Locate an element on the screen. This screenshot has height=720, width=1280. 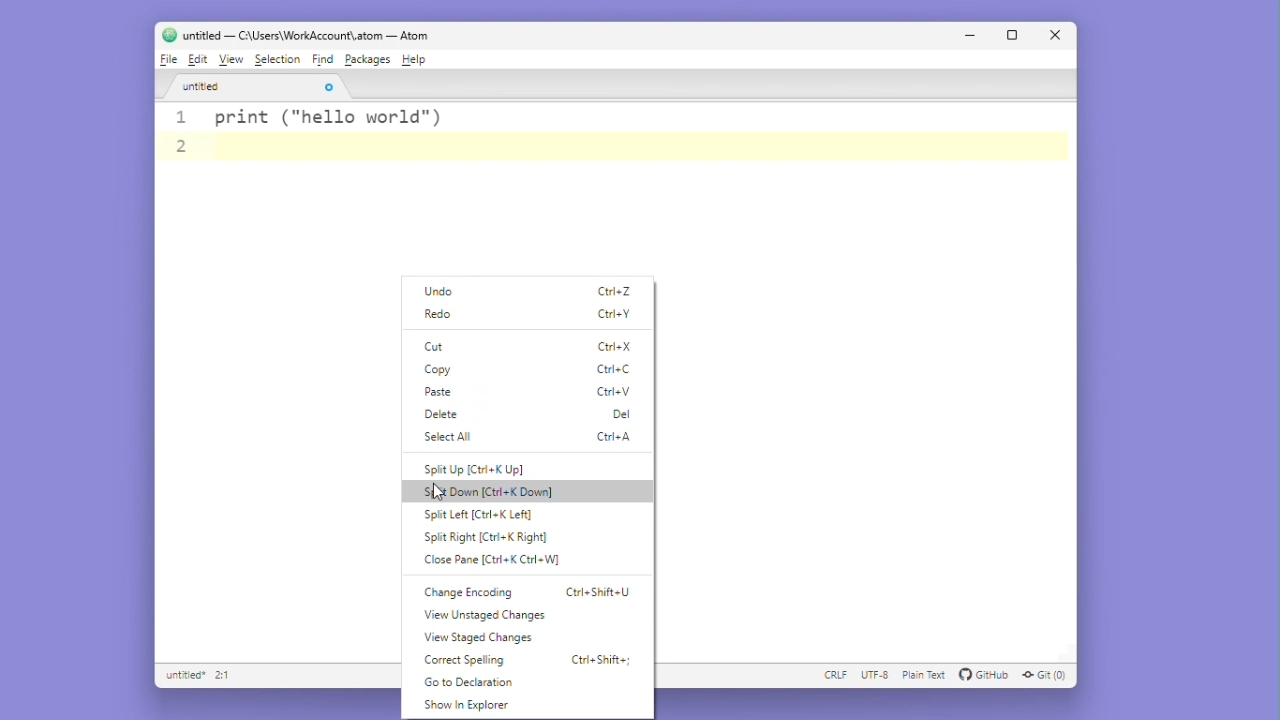
split down is located at coordinates (509, 492).